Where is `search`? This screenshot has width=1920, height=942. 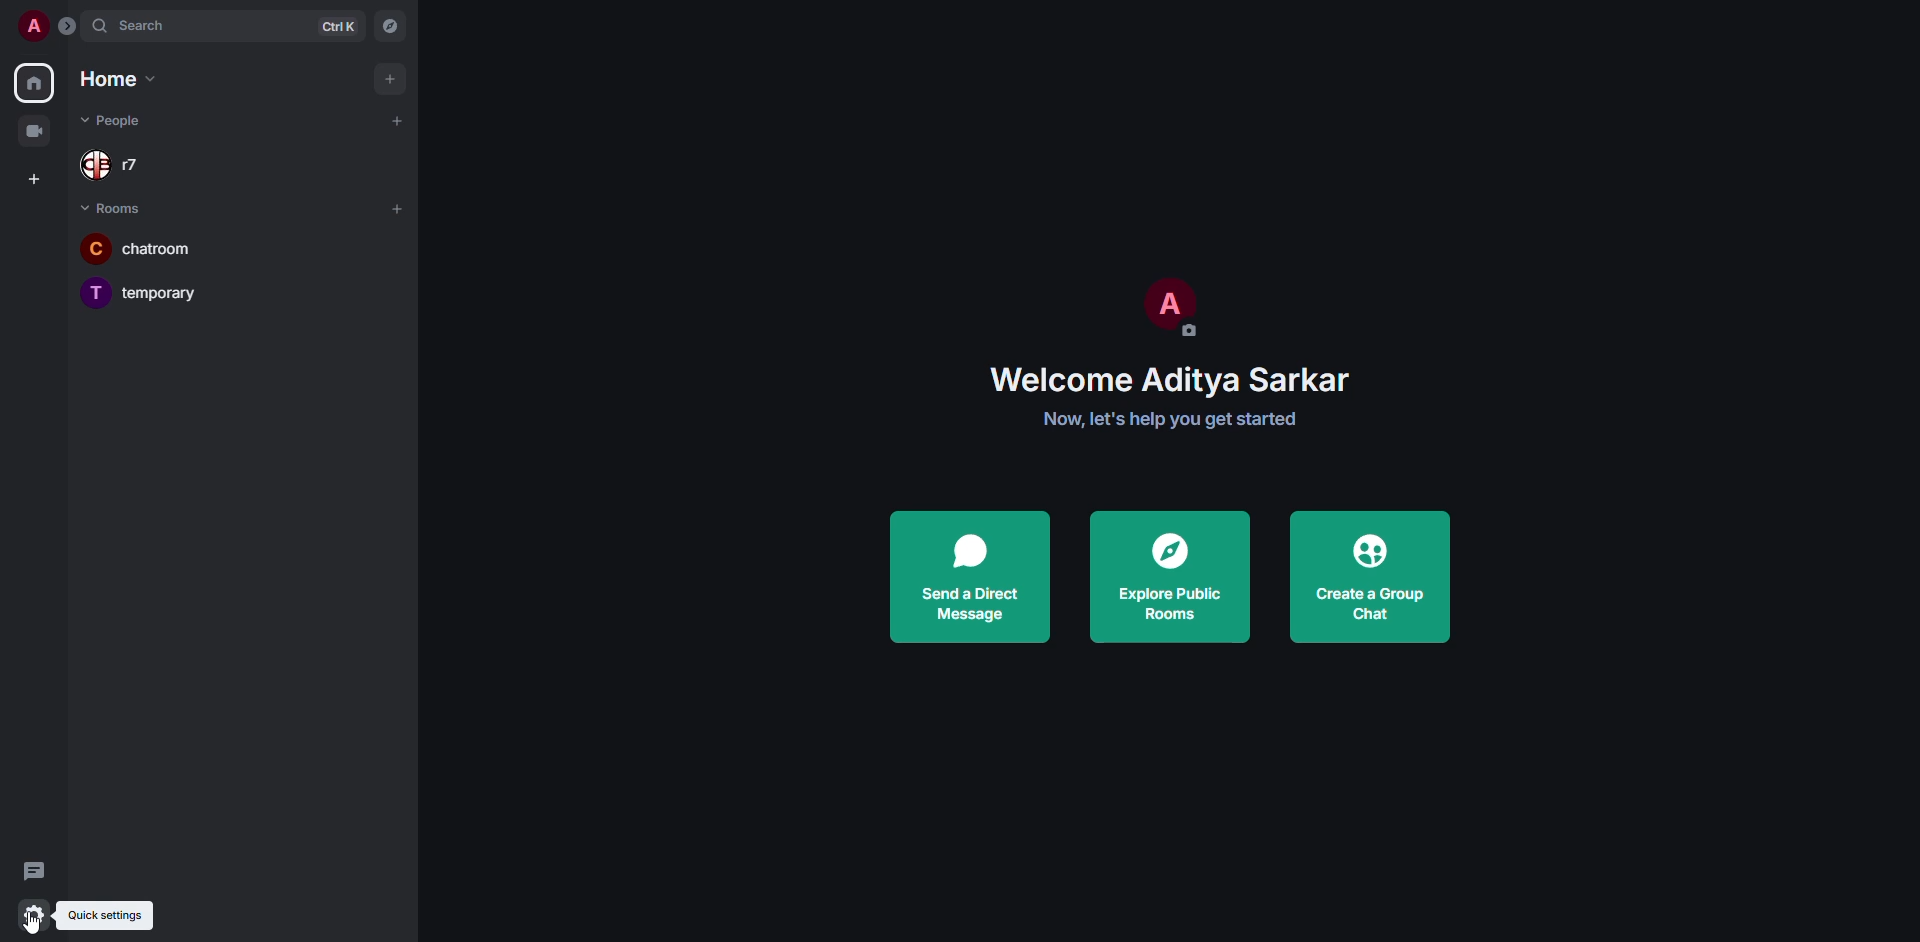 search is located at coordinates (152, 26).